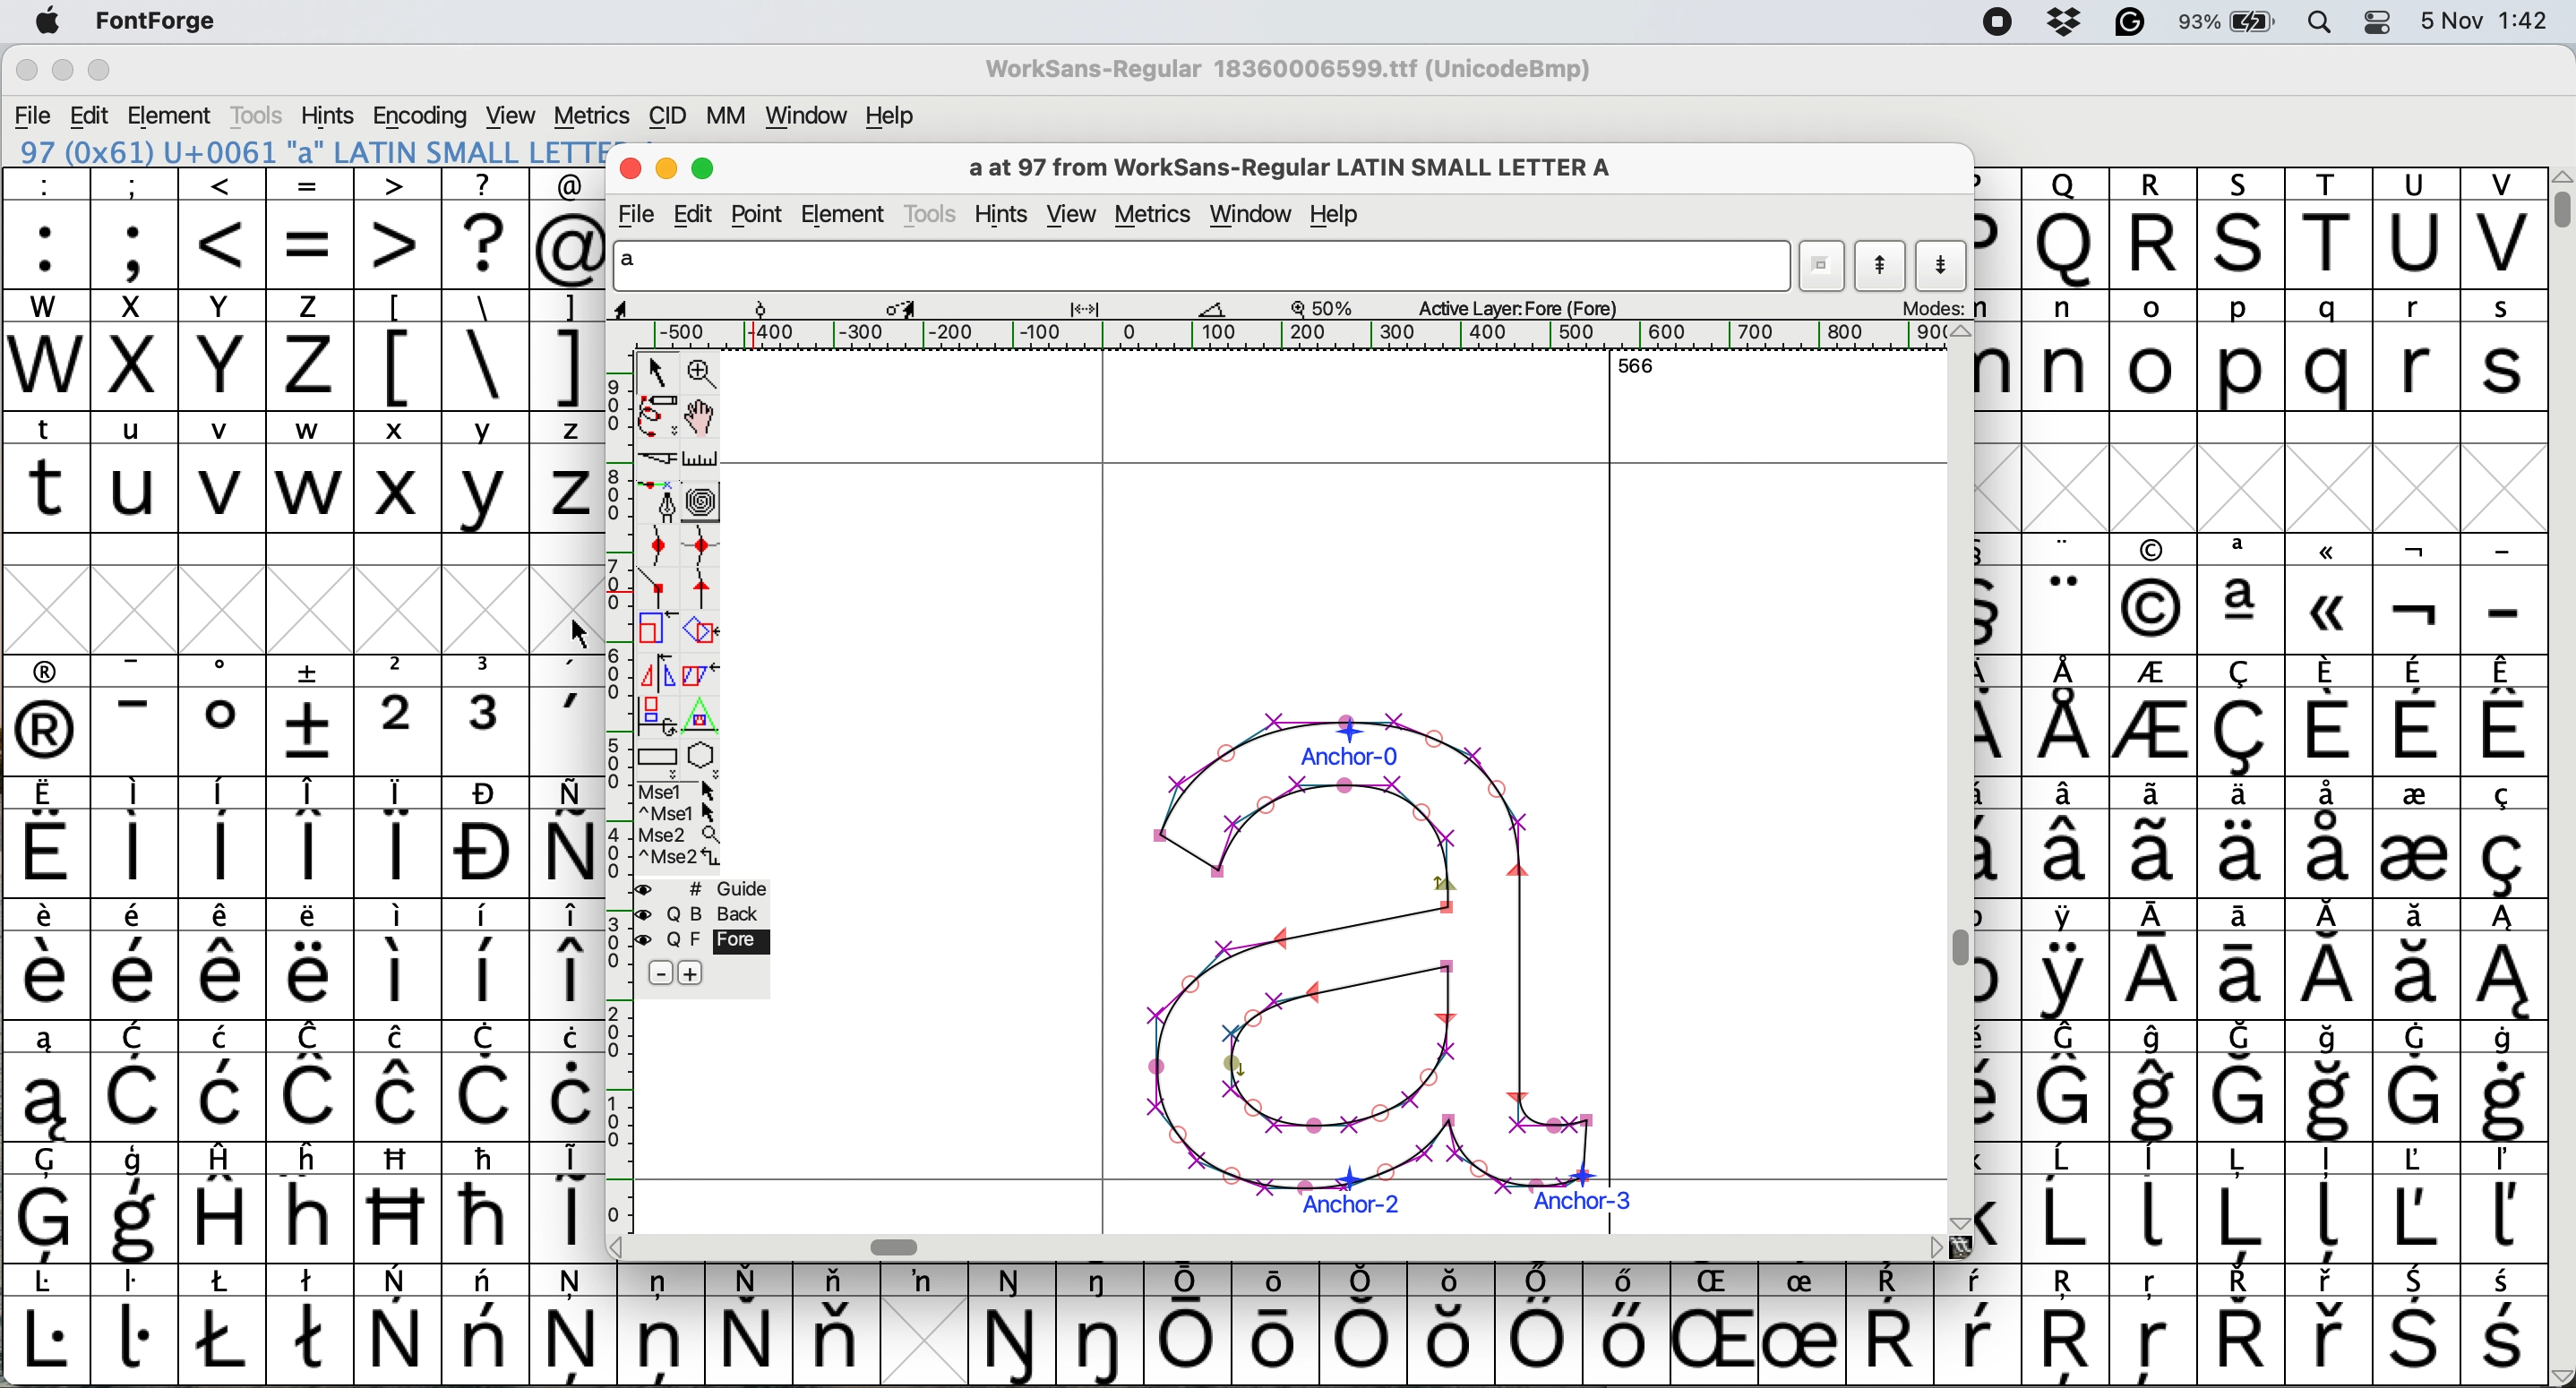  What do you see at coordinates (572, 632) in the screenshot?
I see `cursor` at bounding box center [572, 632].